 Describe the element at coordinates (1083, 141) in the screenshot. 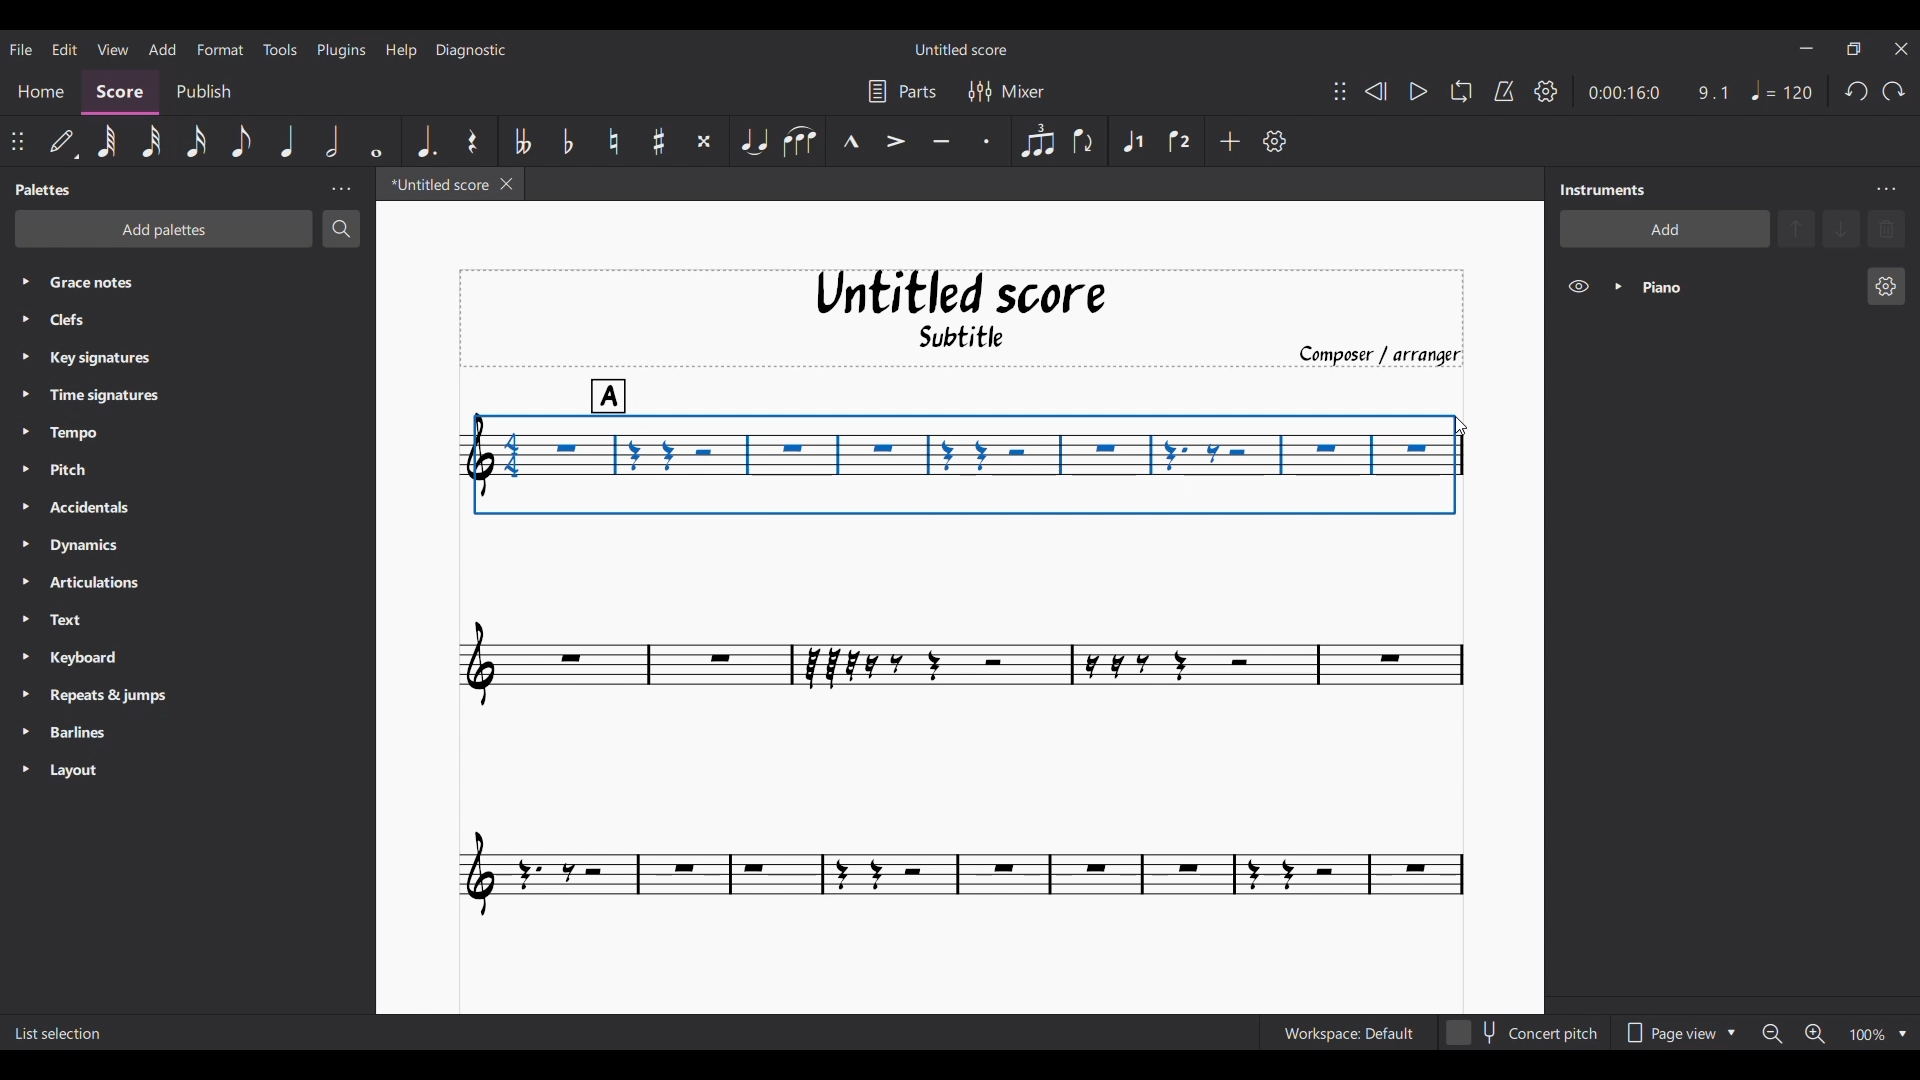

I see `Flip direction` at that location.